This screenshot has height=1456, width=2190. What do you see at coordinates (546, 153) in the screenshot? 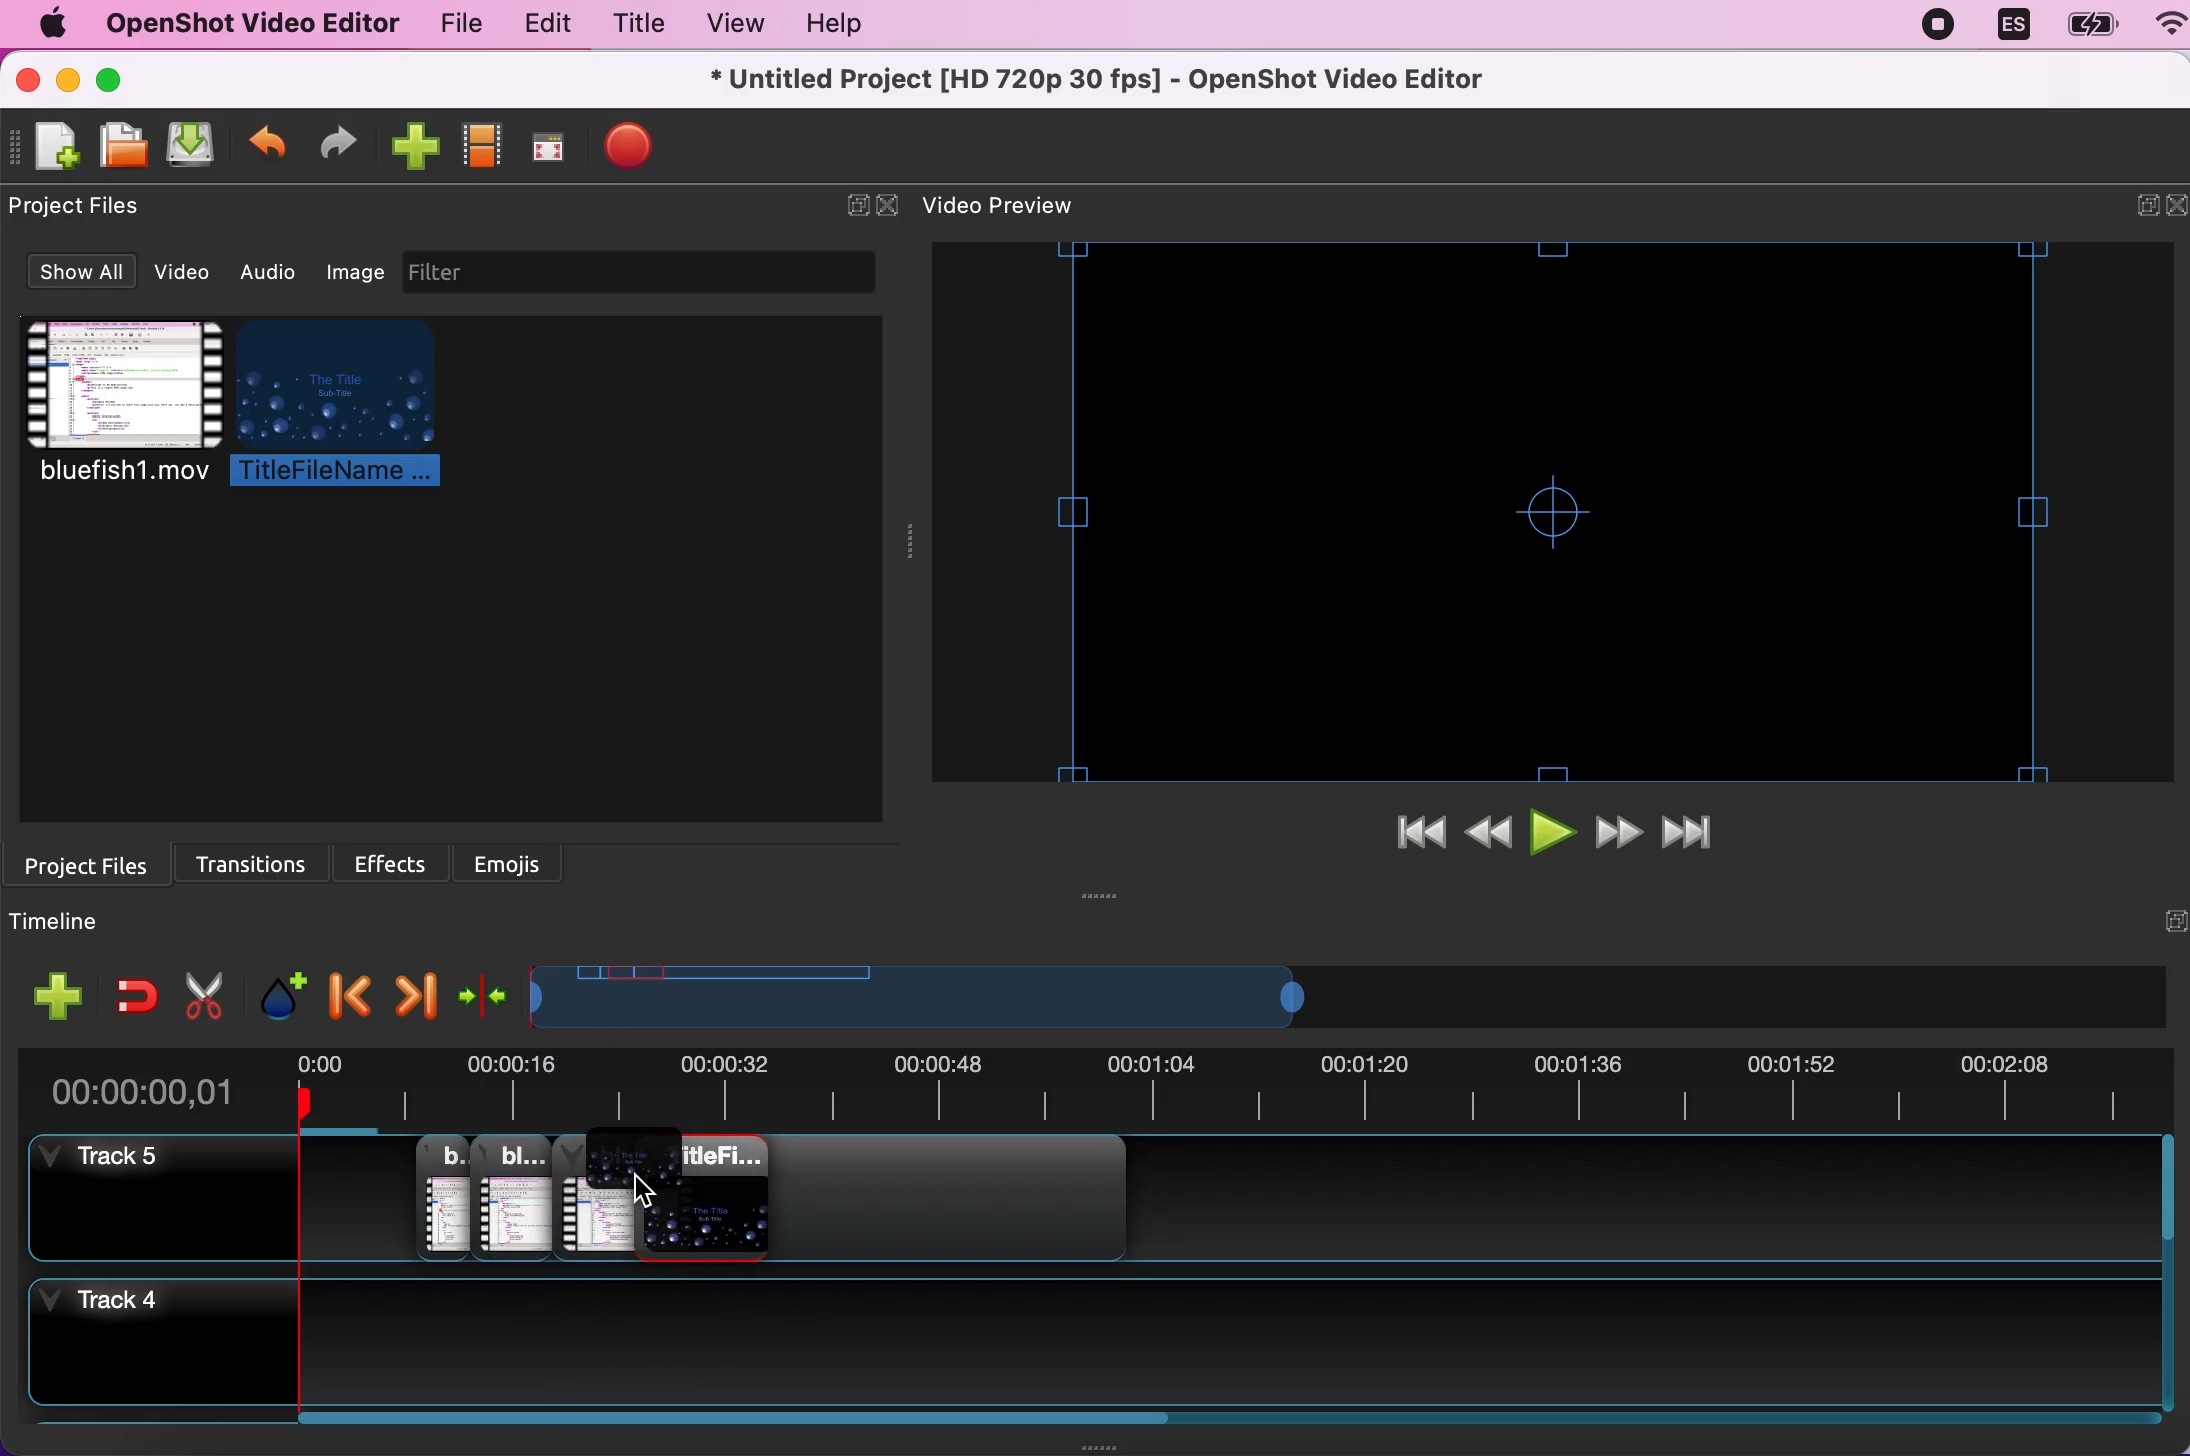
I see `full screen` at bounding box center [546, 153].